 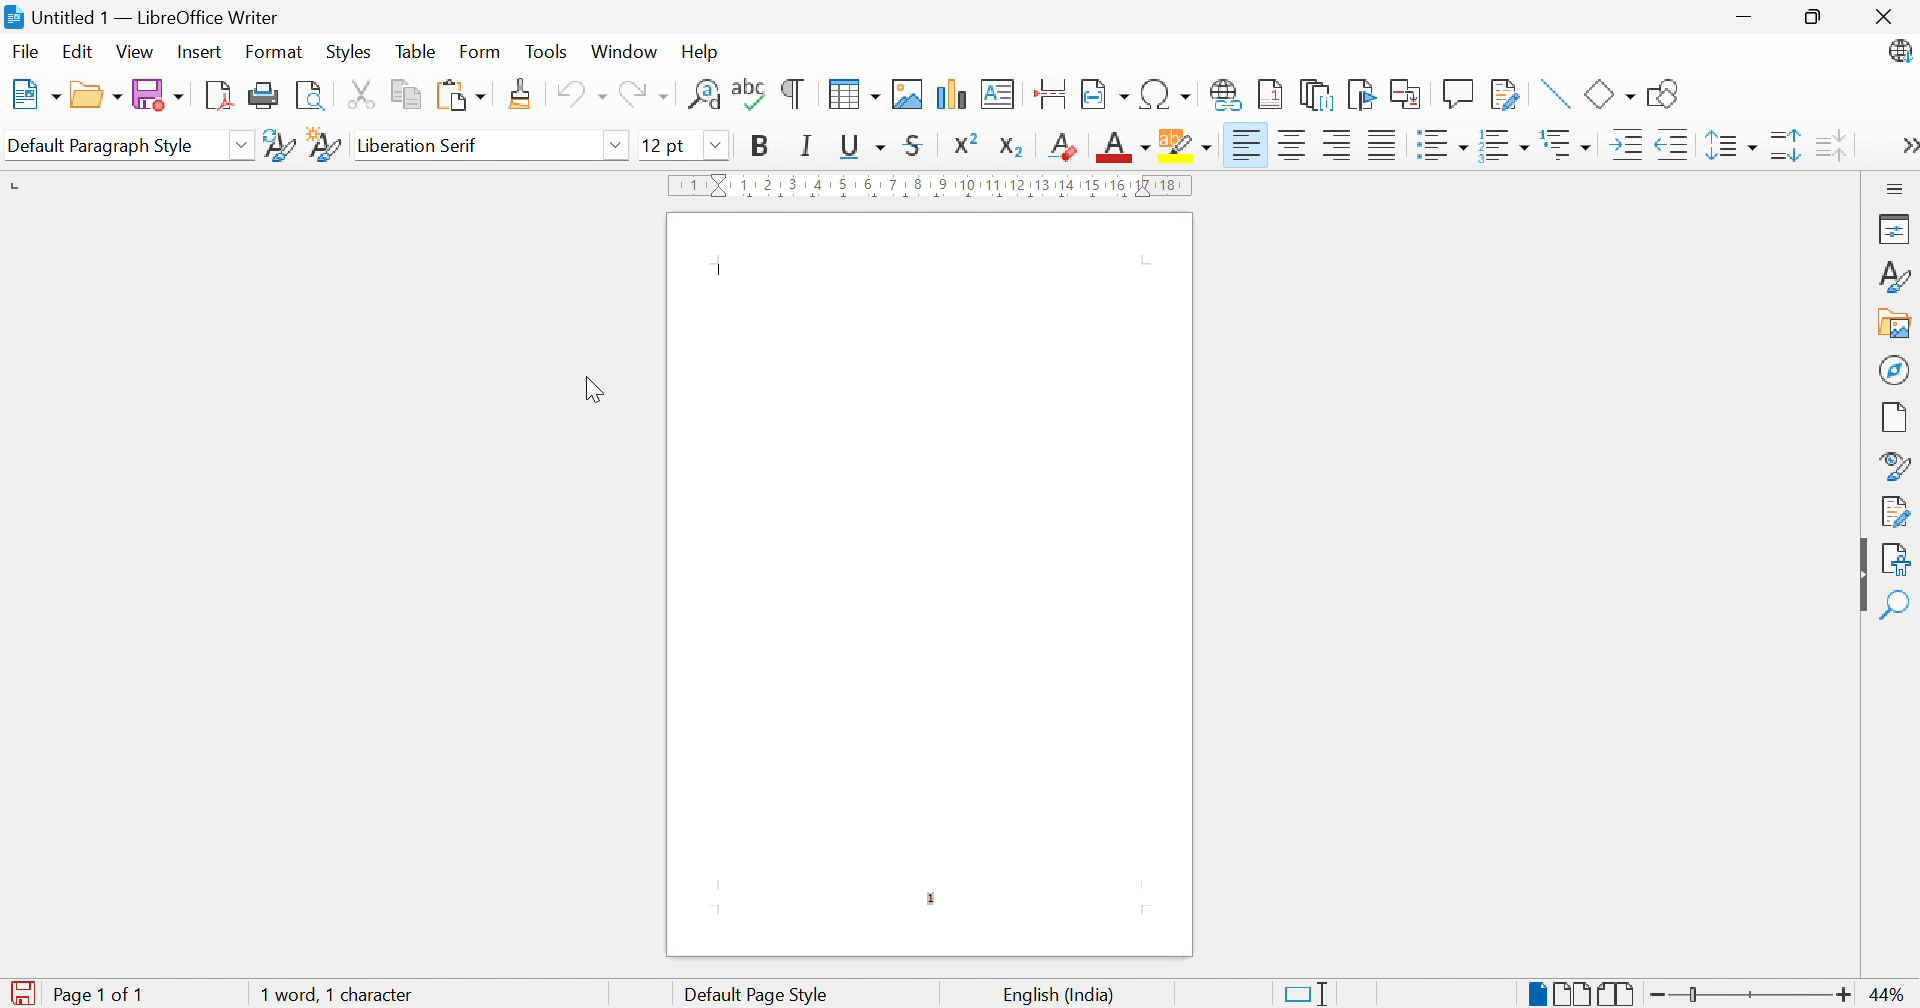 I want to click on More, so click(x=1906, y=146).